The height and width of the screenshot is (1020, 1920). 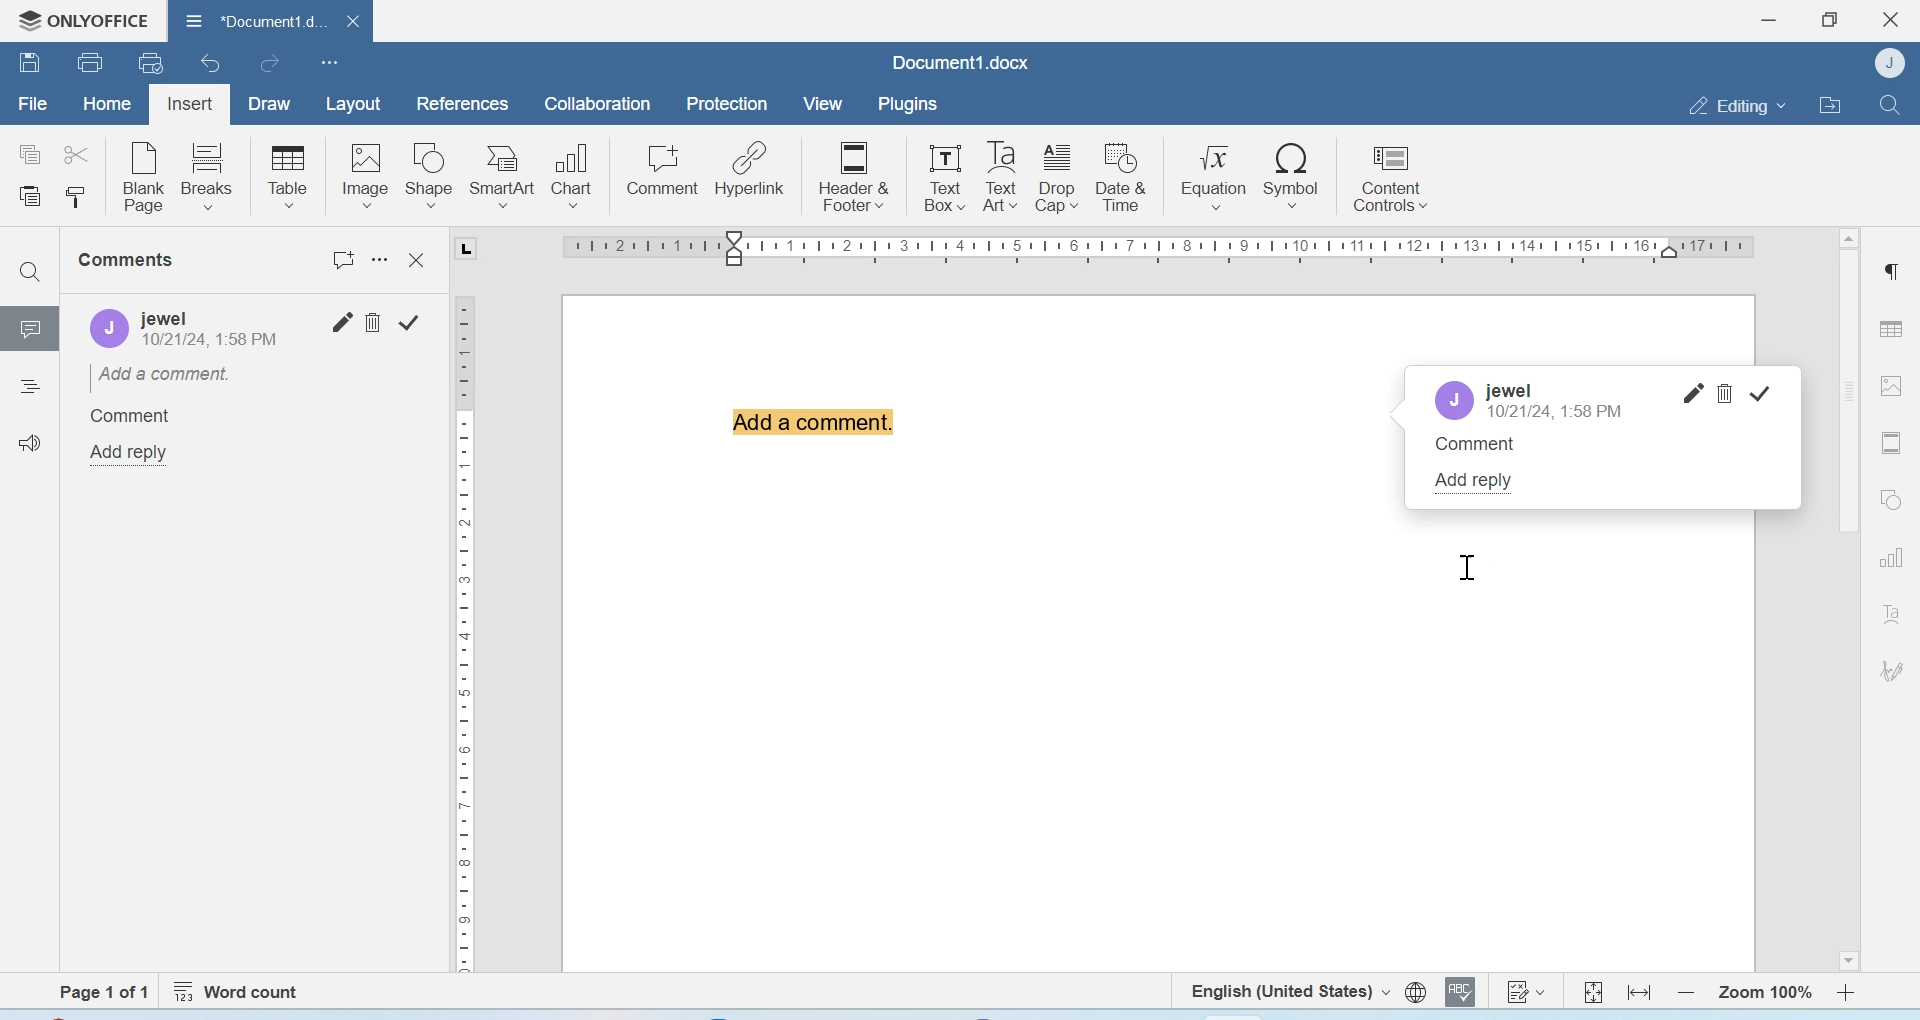 I want to click on Save, so click(x=29, y=61).